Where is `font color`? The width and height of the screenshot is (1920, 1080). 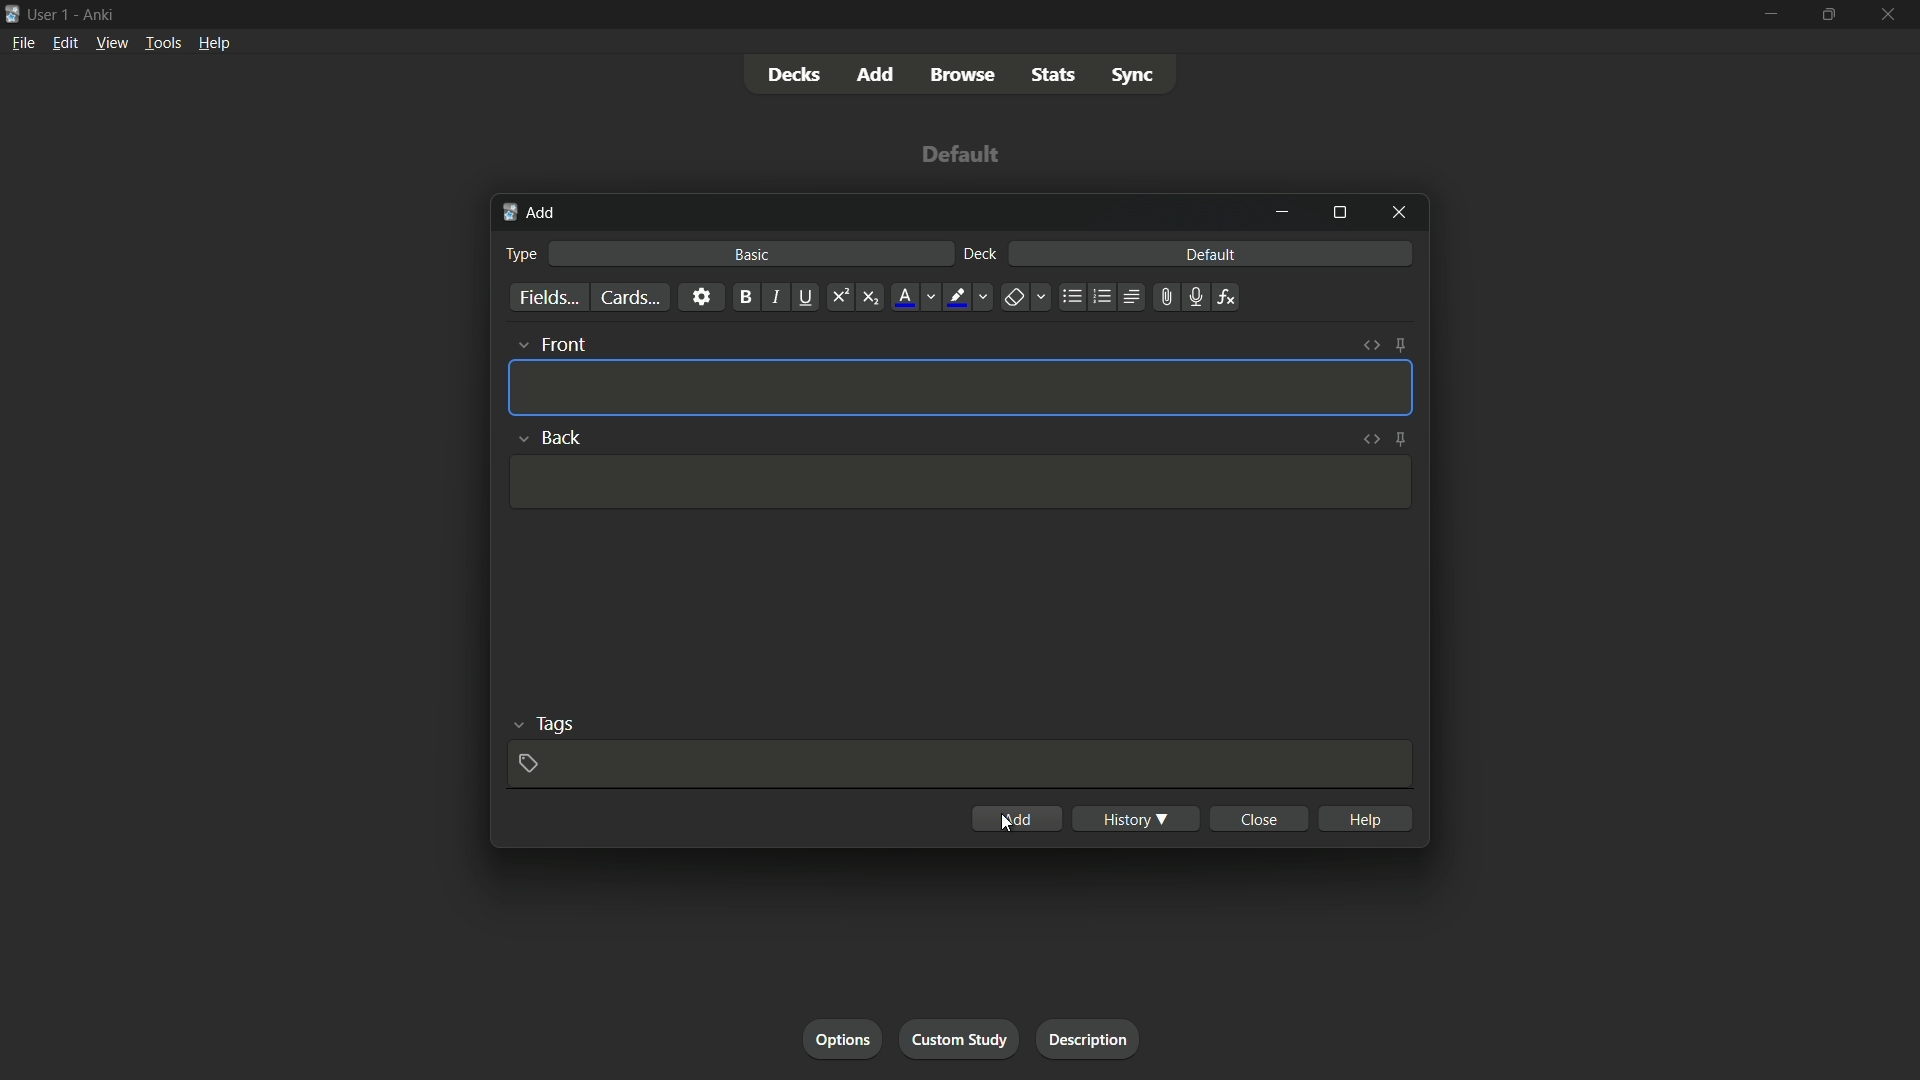
font color is located at coordinates (914, 297).